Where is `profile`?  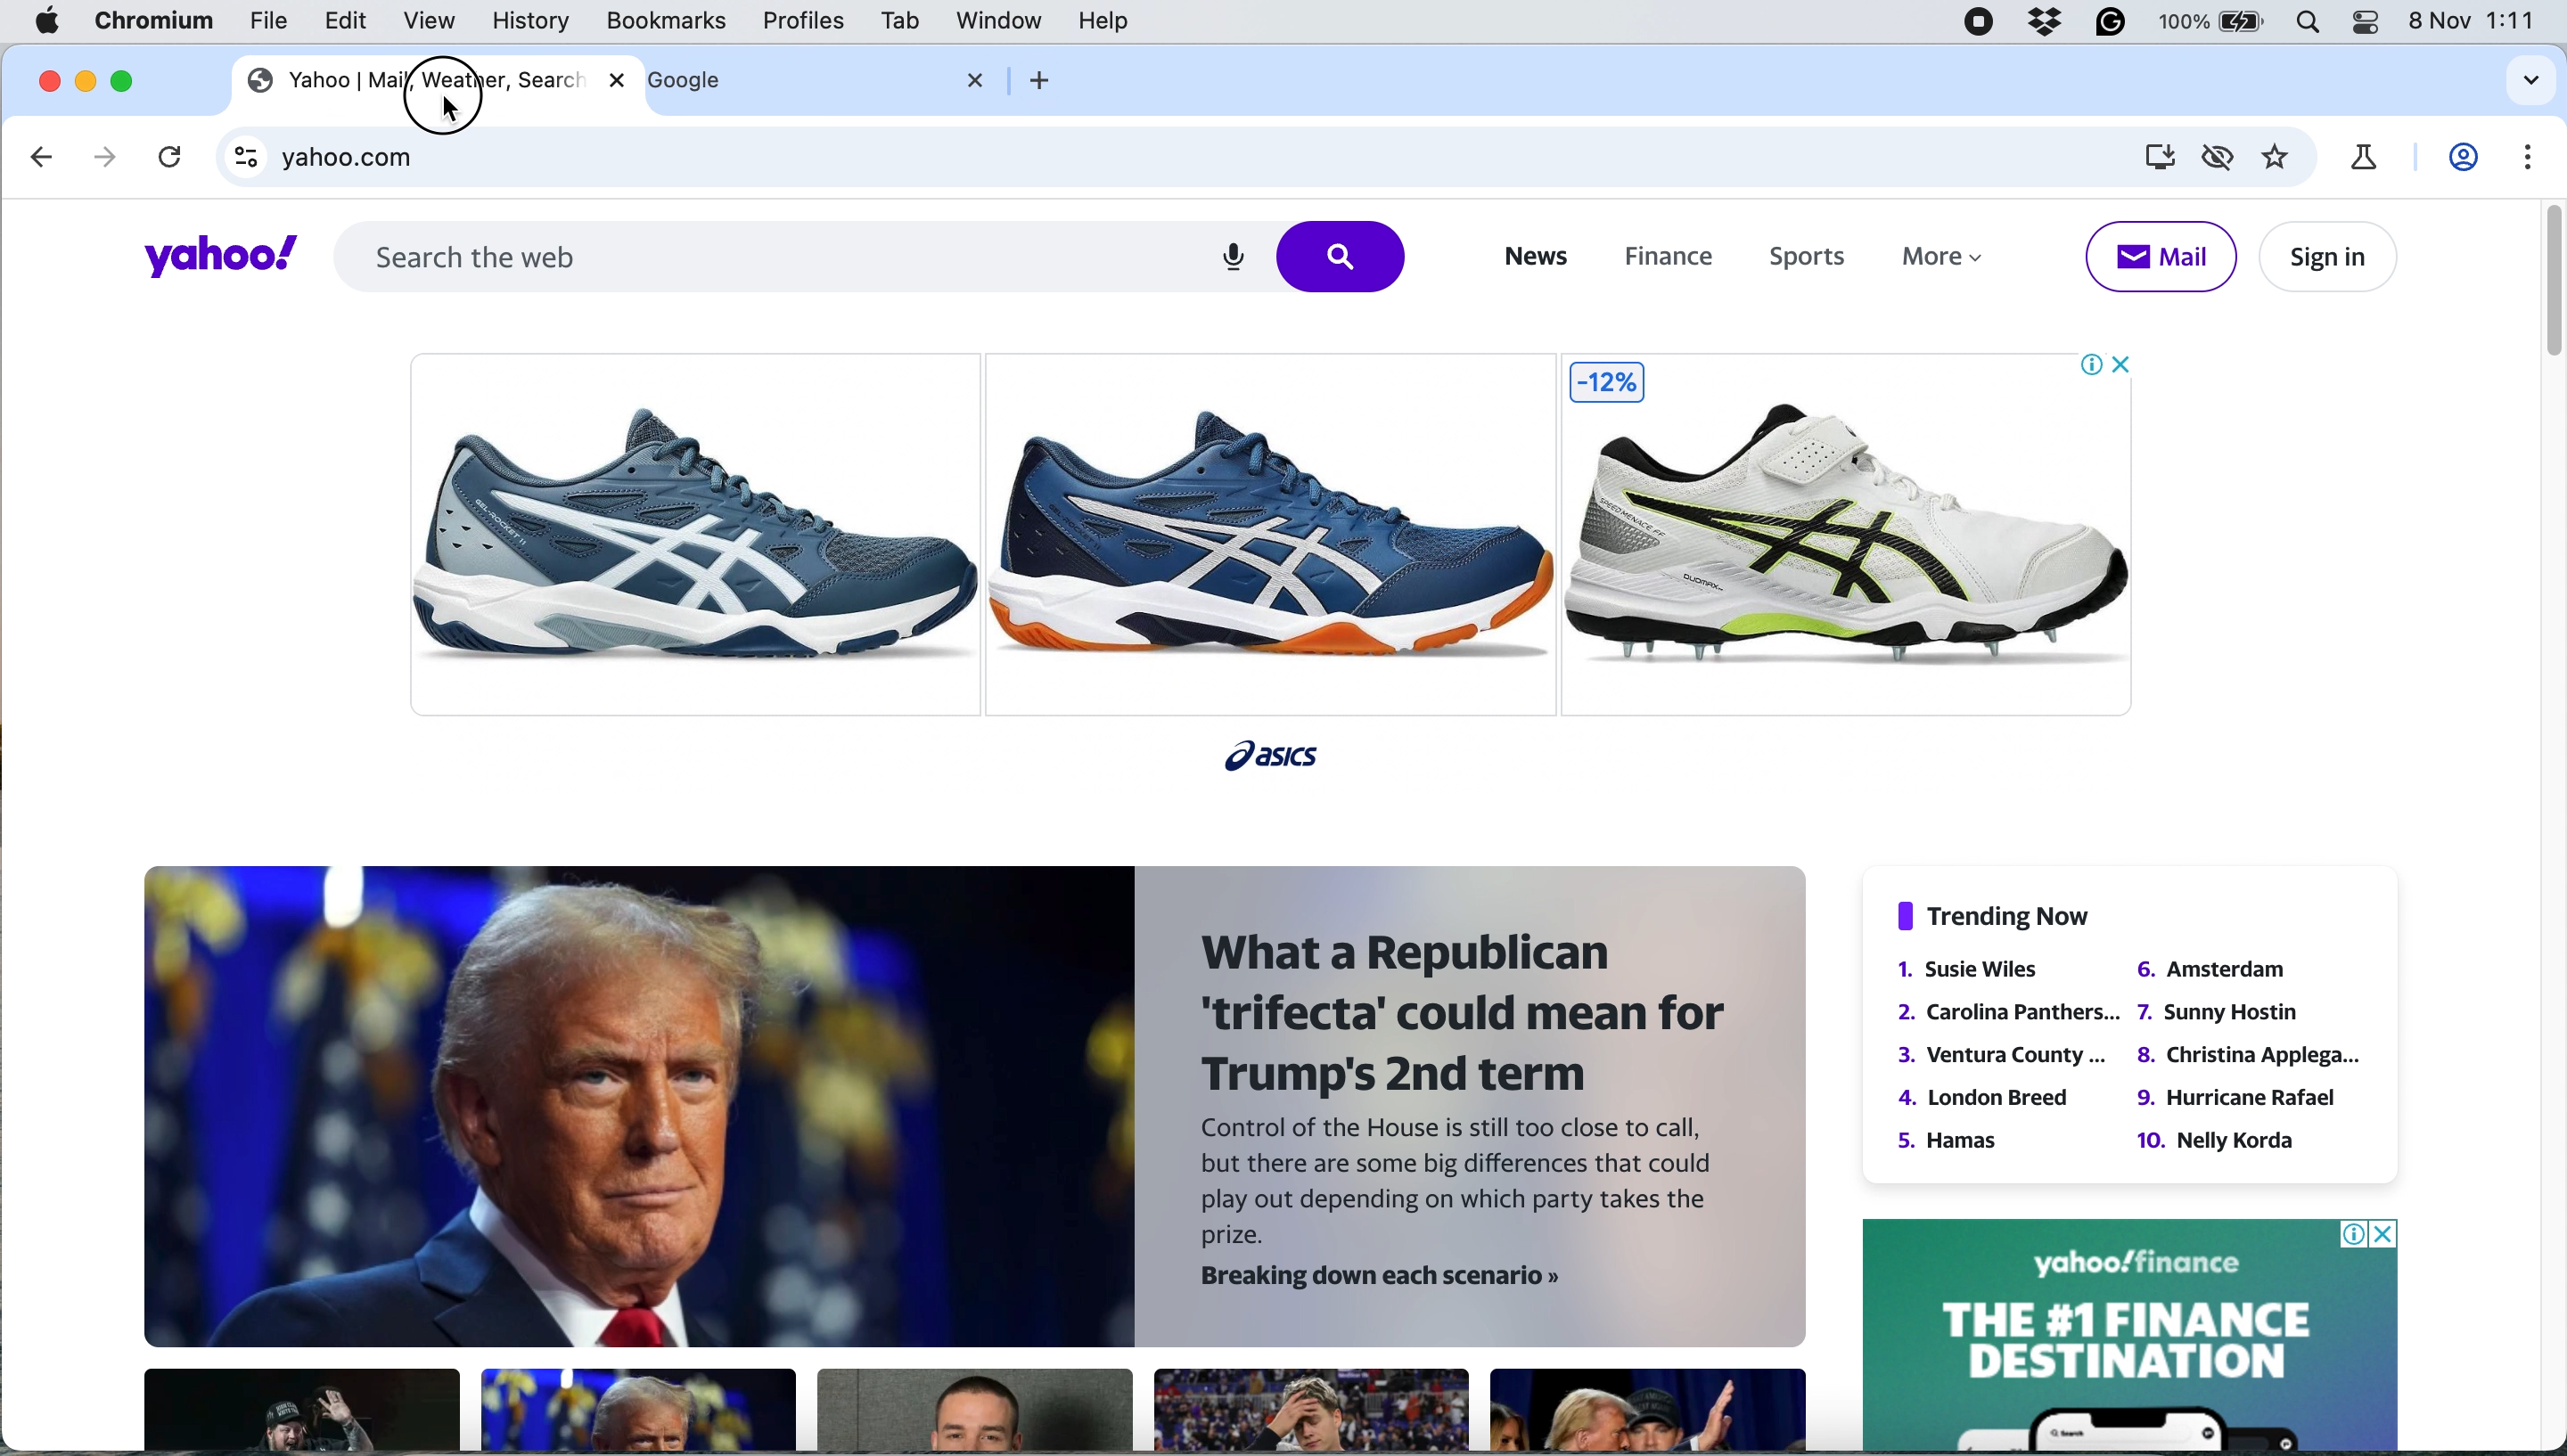 profile is located at coordinates (2467, 158).